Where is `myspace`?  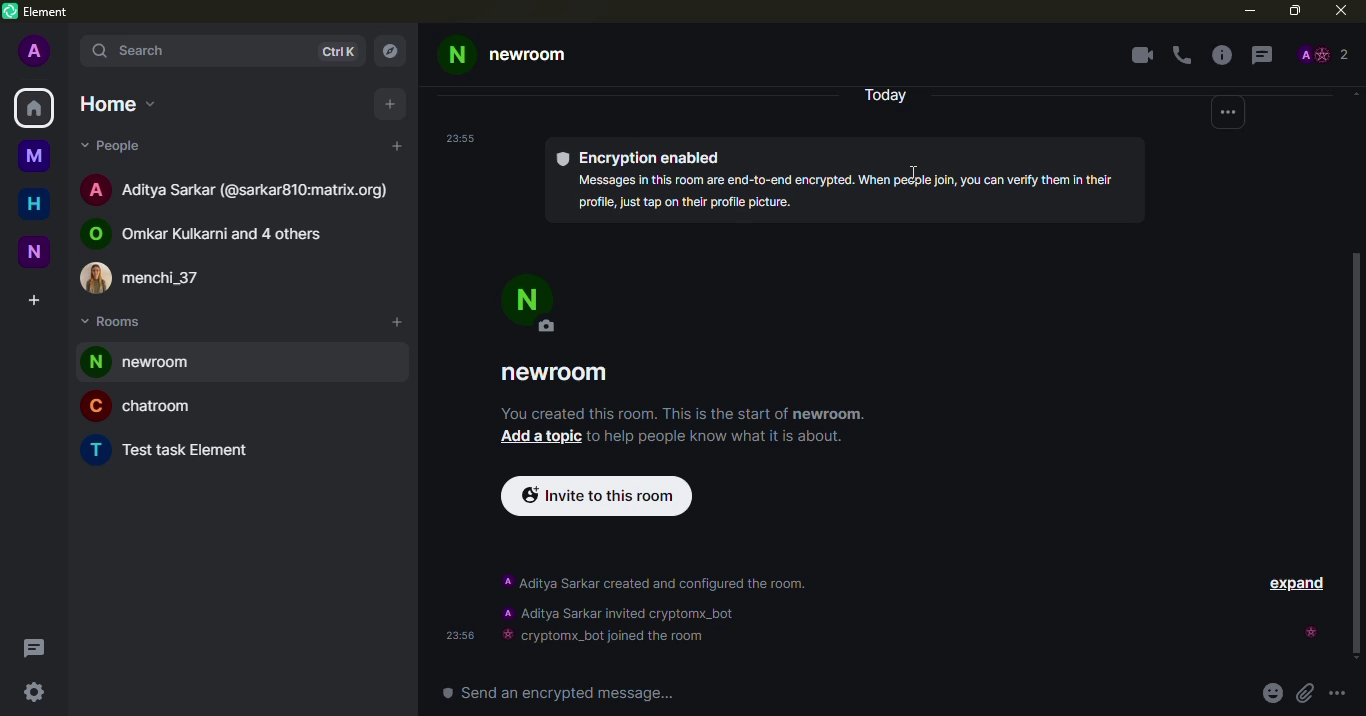 myspace is located at coordinates (36, 158).